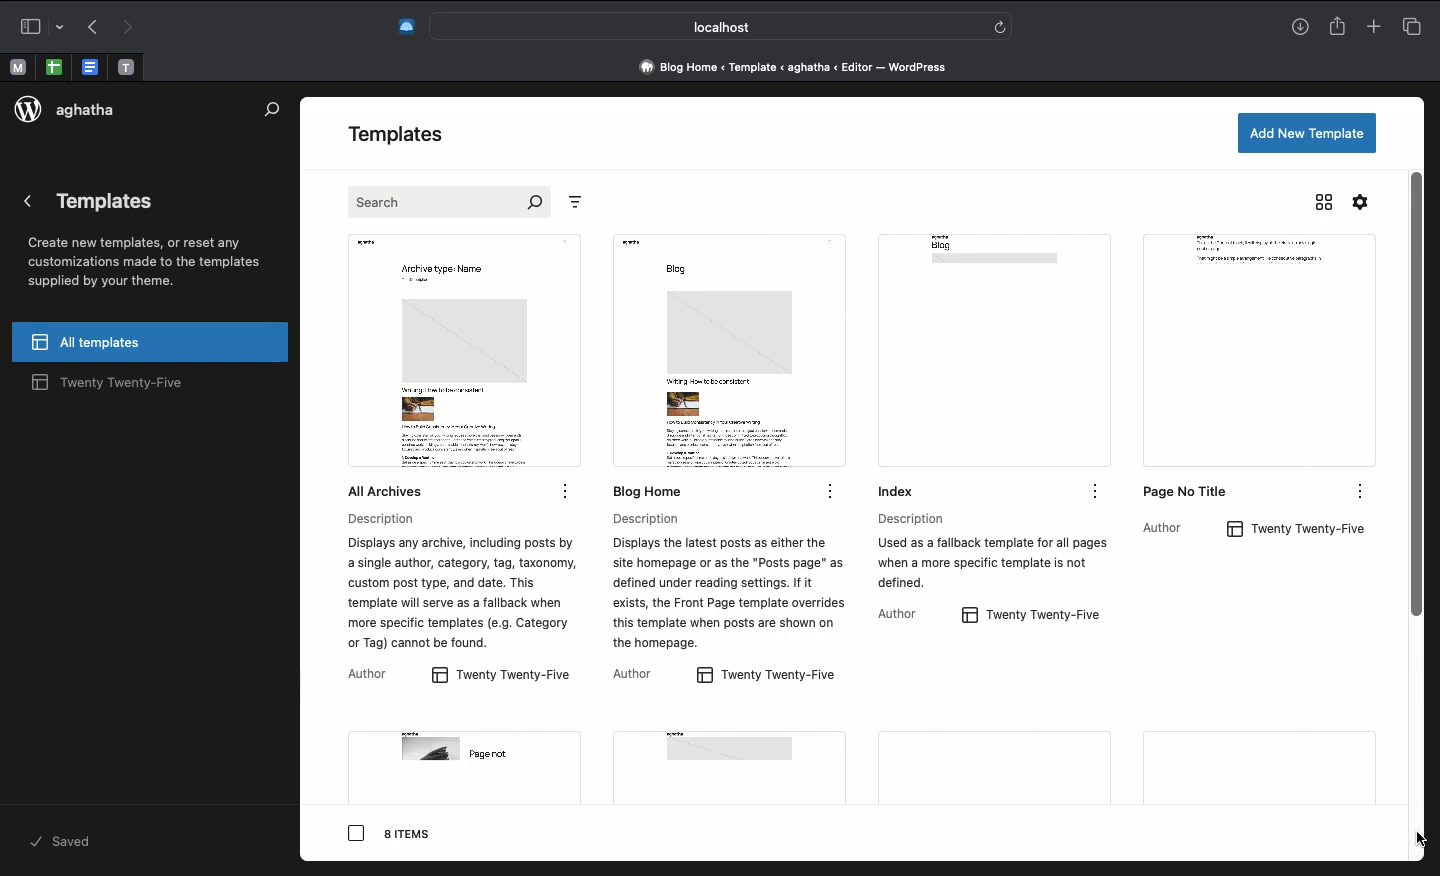  Describe the element at coordinates (122, 384) in the screenshot. I see `twenty twenty-five` at that location.